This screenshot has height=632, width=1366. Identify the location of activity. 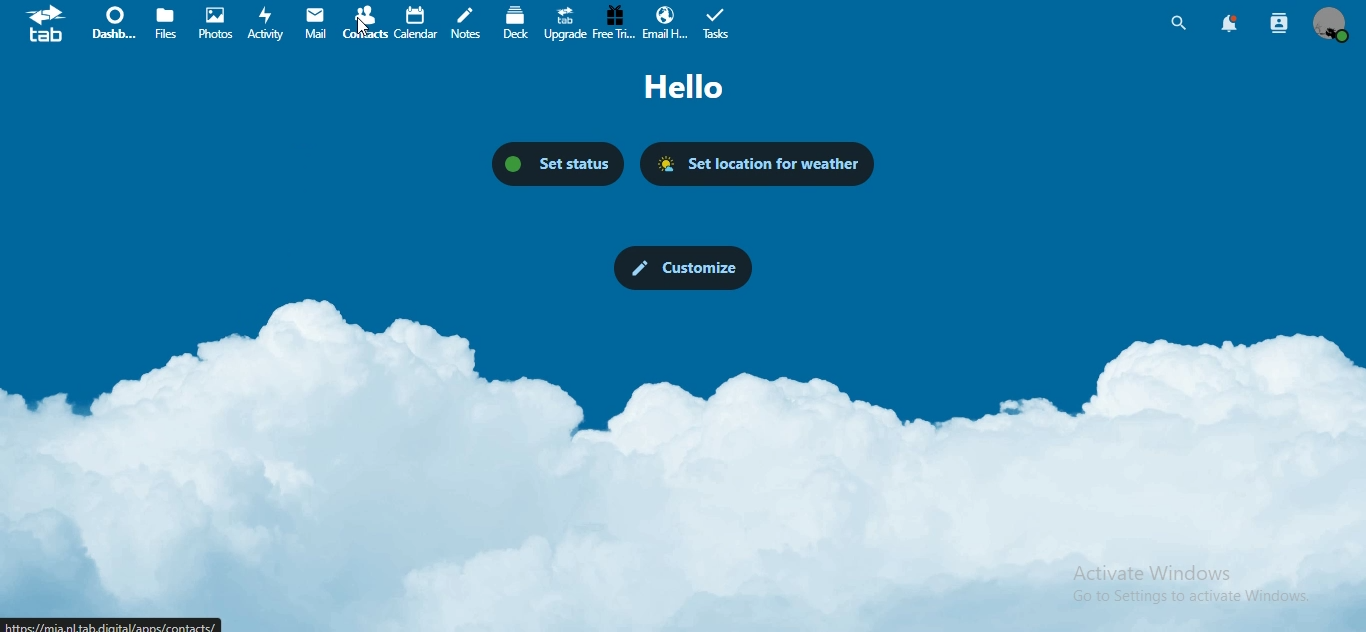
(267, 23).